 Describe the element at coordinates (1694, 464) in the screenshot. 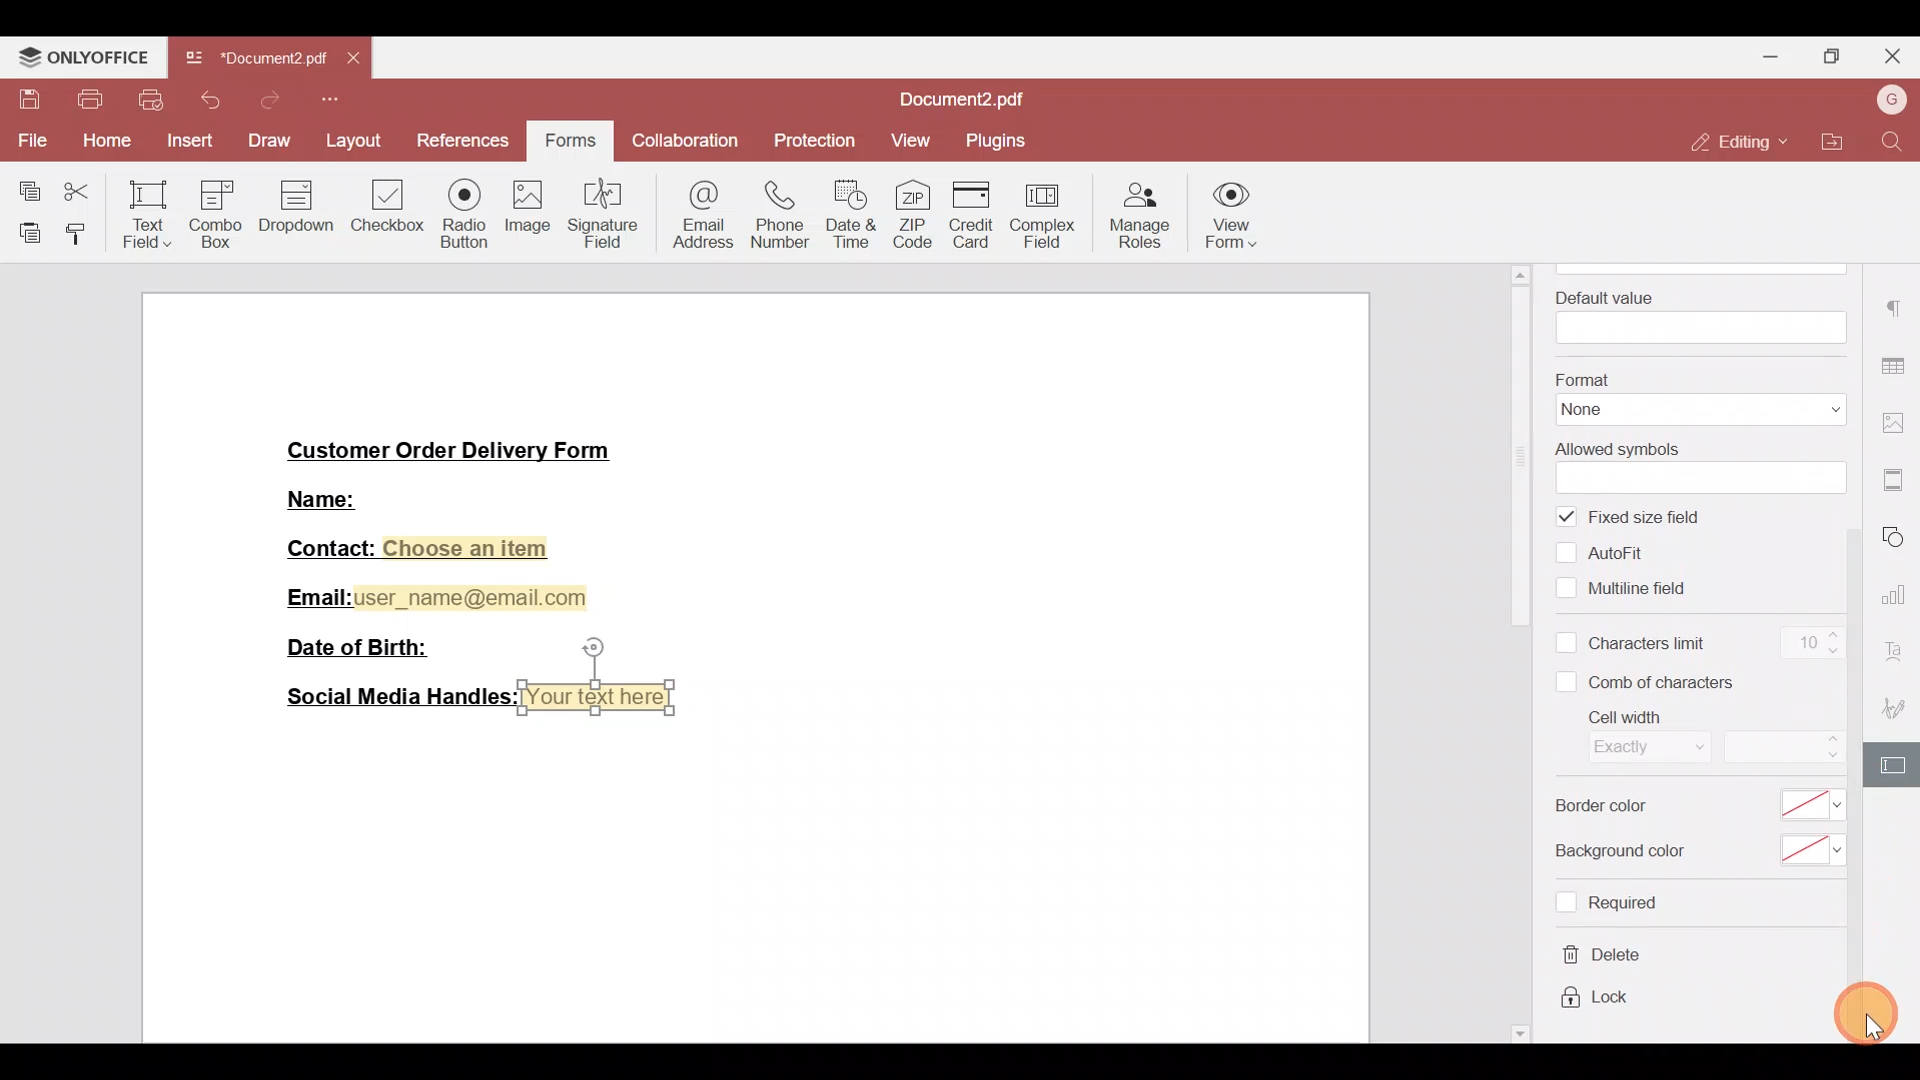

I see `Allowed symbols` at that location.